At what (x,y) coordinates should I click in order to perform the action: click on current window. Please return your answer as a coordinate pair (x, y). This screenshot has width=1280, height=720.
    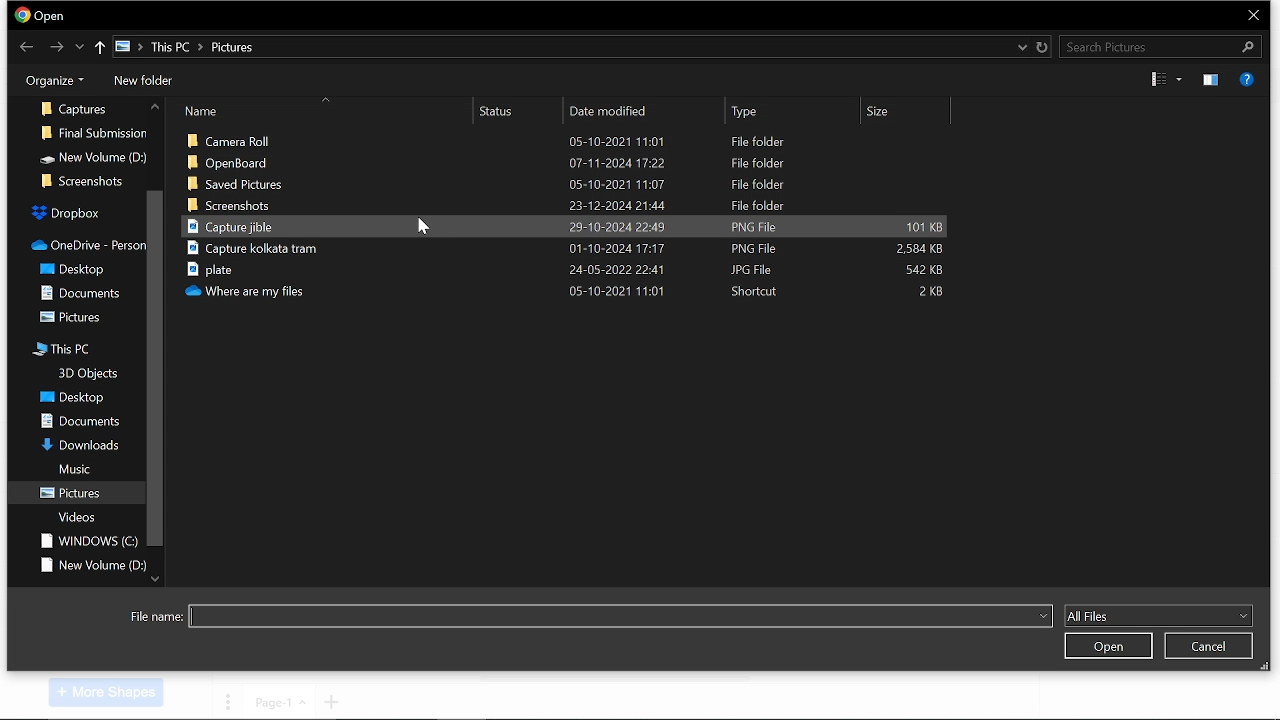
    Looking at the image, I should click on (42, 16).